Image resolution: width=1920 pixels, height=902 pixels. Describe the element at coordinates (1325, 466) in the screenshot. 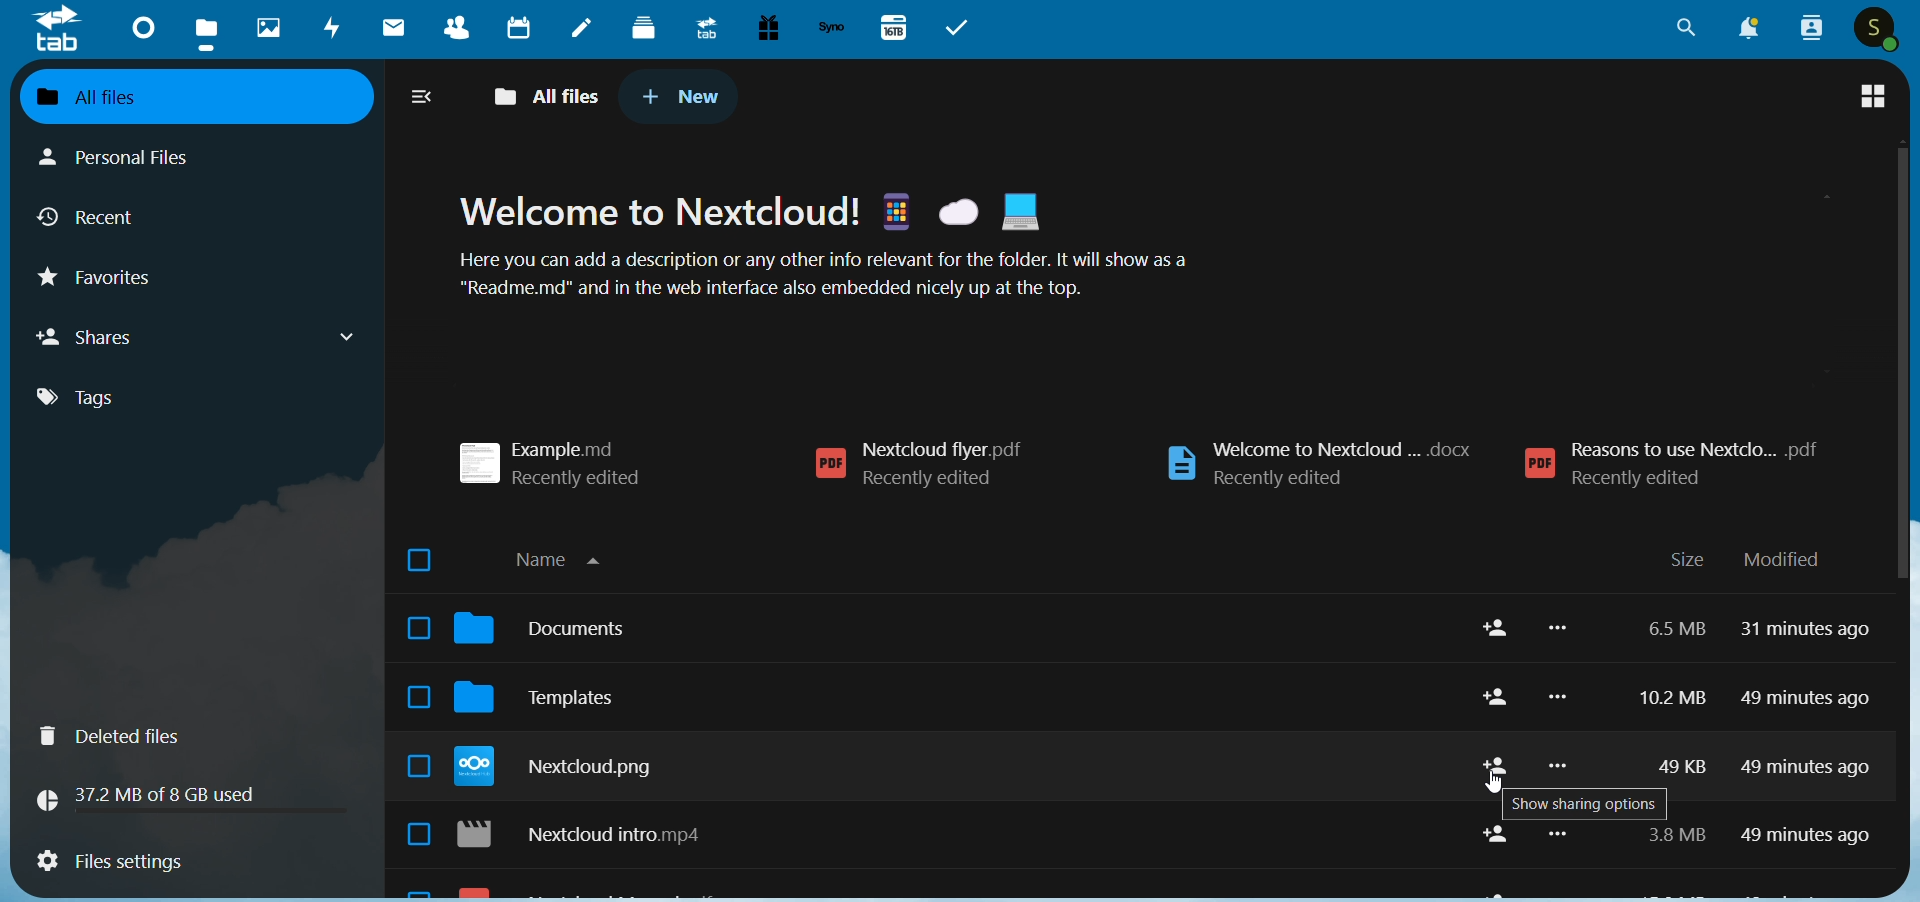

I see `welcome to nextcloud` at that location.